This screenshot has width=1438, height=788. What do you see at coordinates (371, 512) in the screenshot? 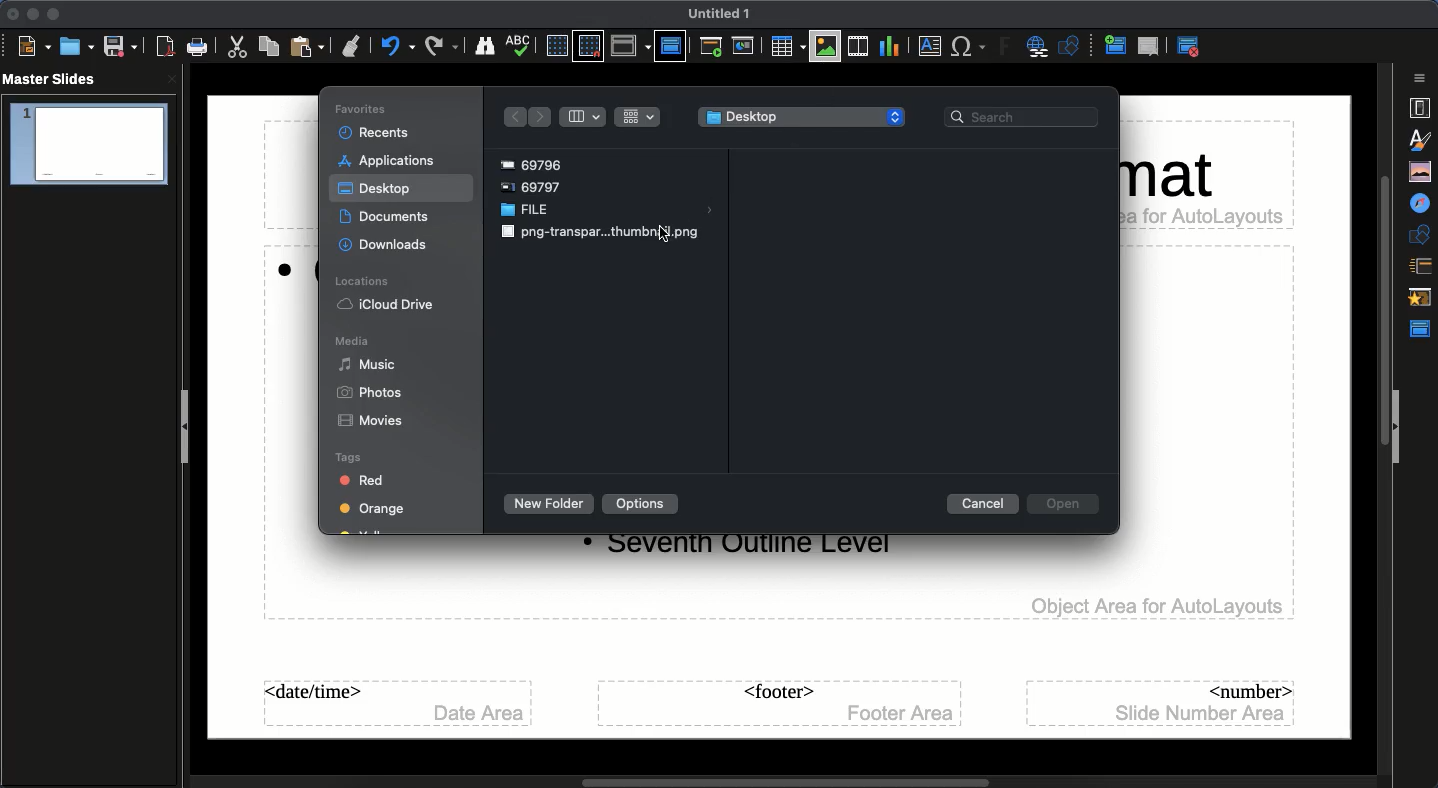
I see `orange` at bounding box center [371, 512].